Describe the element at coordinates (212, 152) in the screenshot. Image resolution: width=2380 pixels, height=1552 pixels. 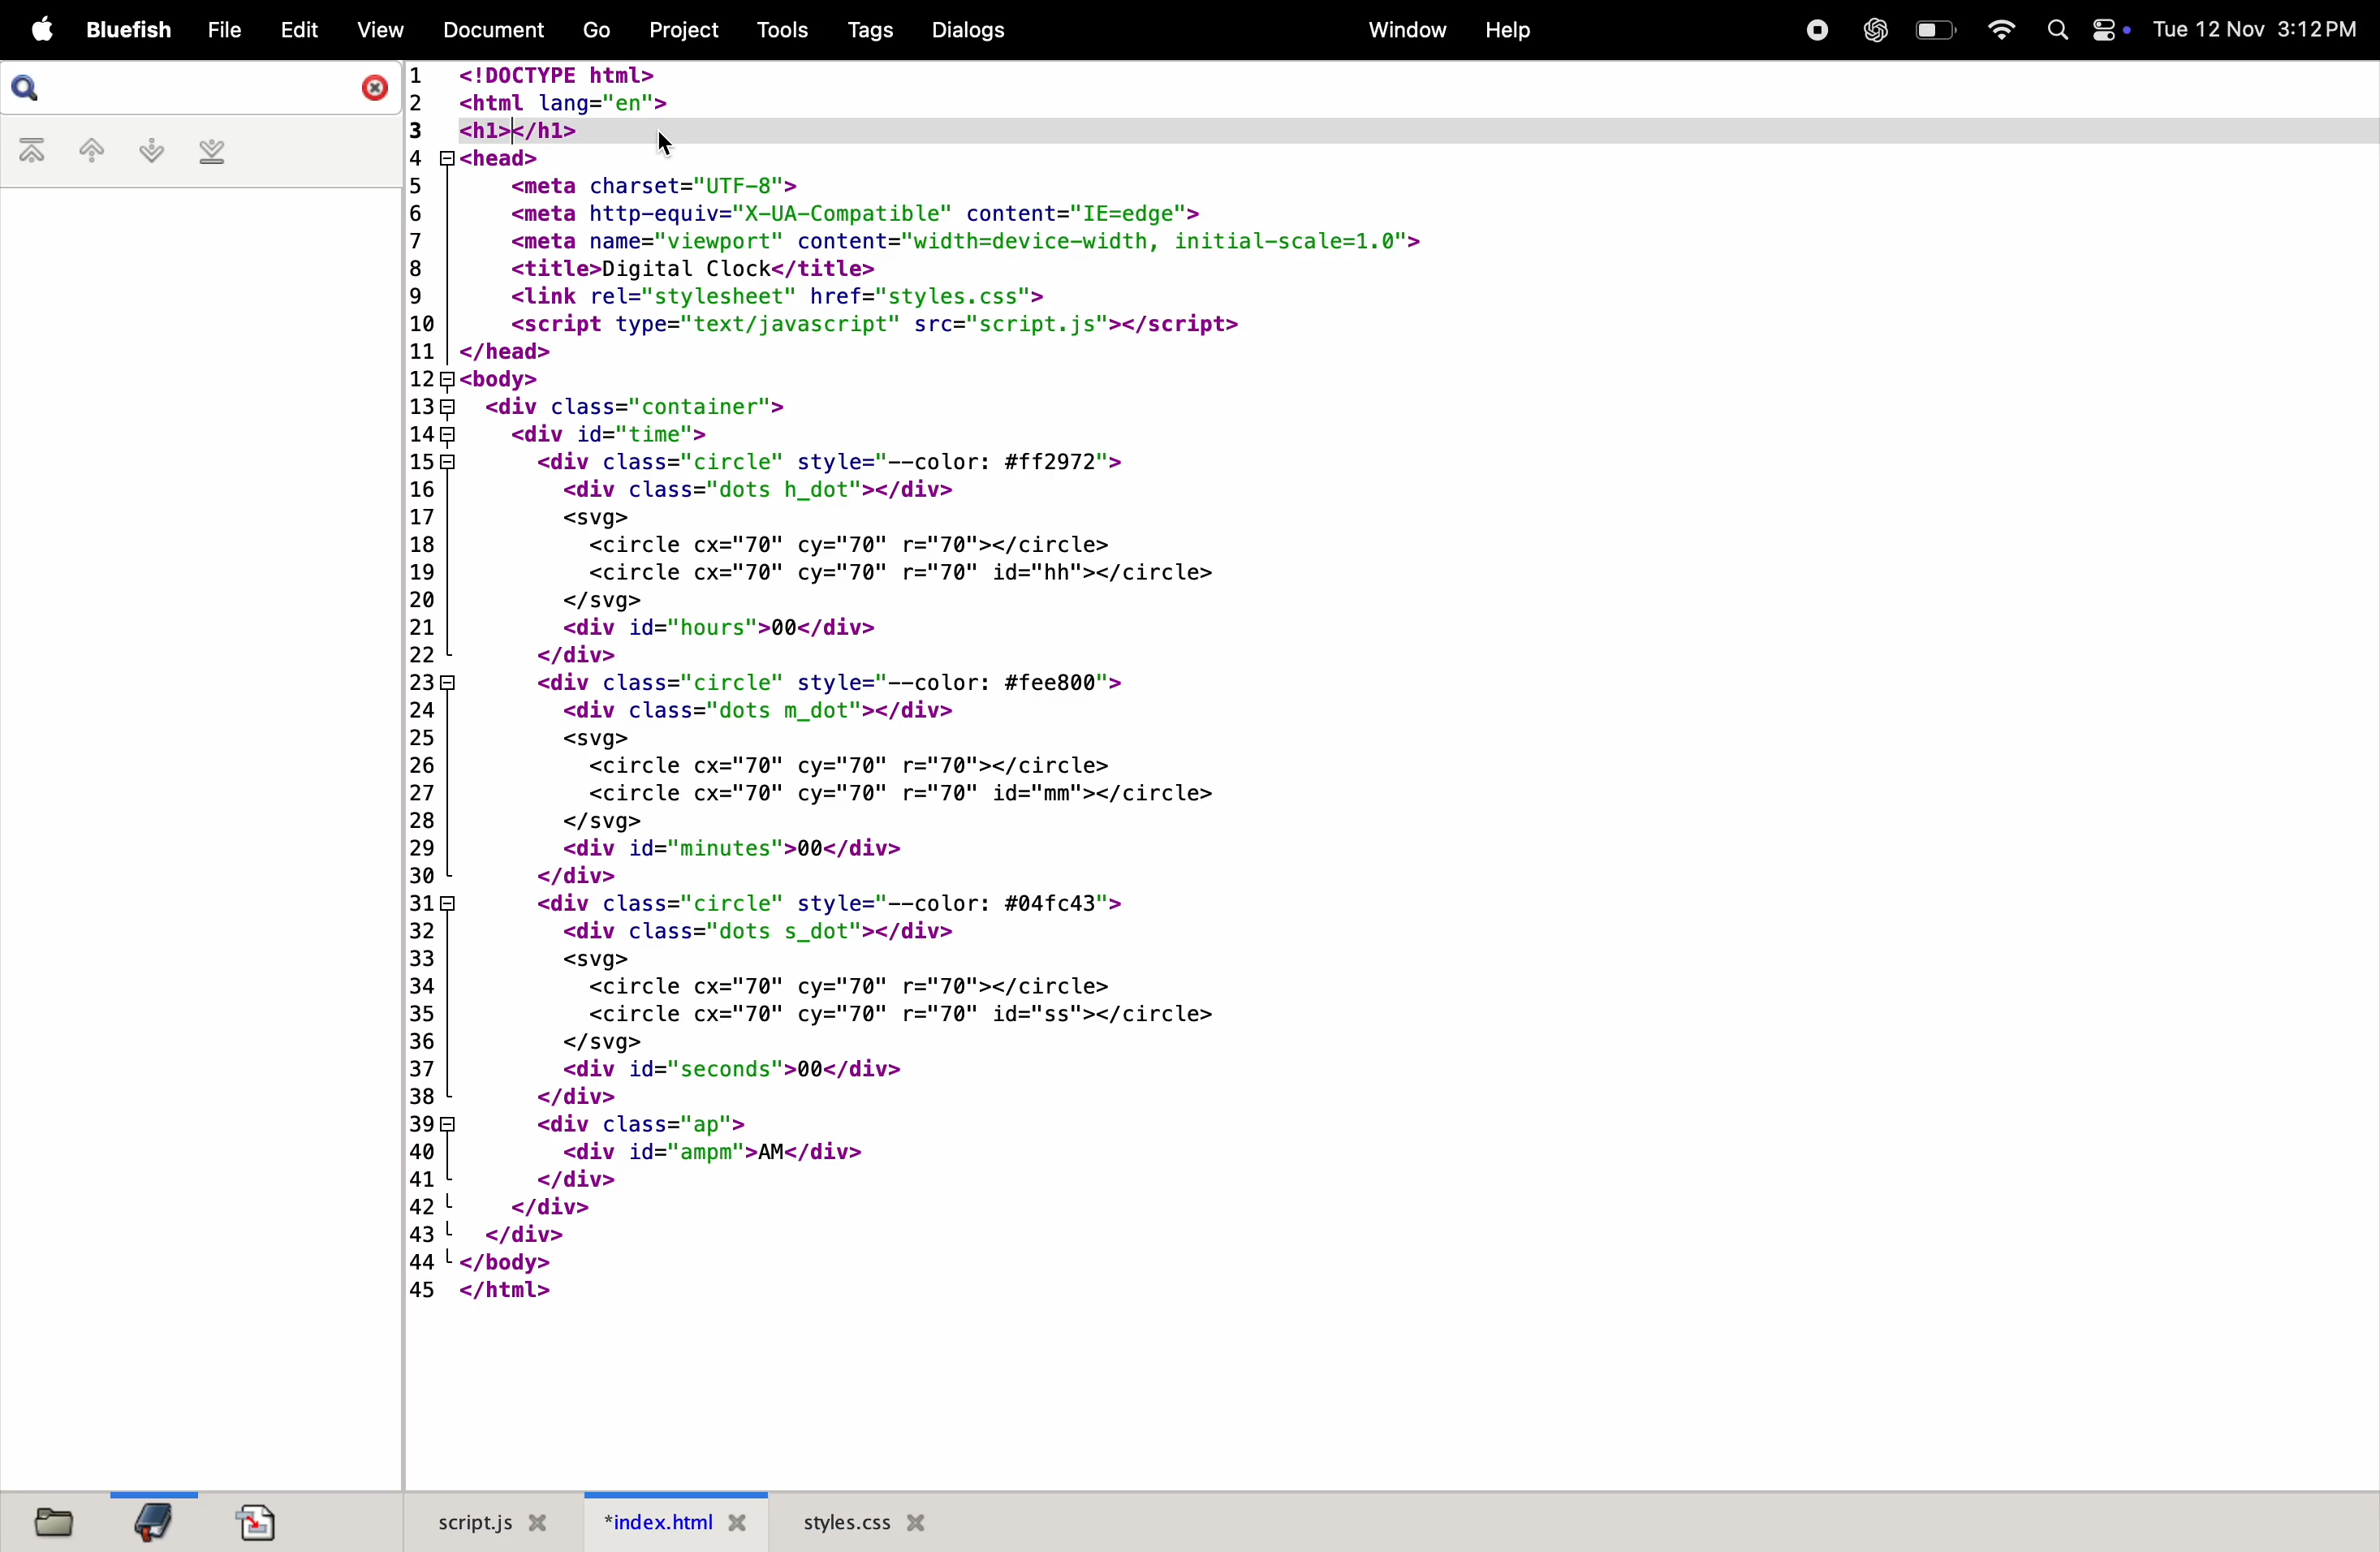
I see `last bookmark` at that location.